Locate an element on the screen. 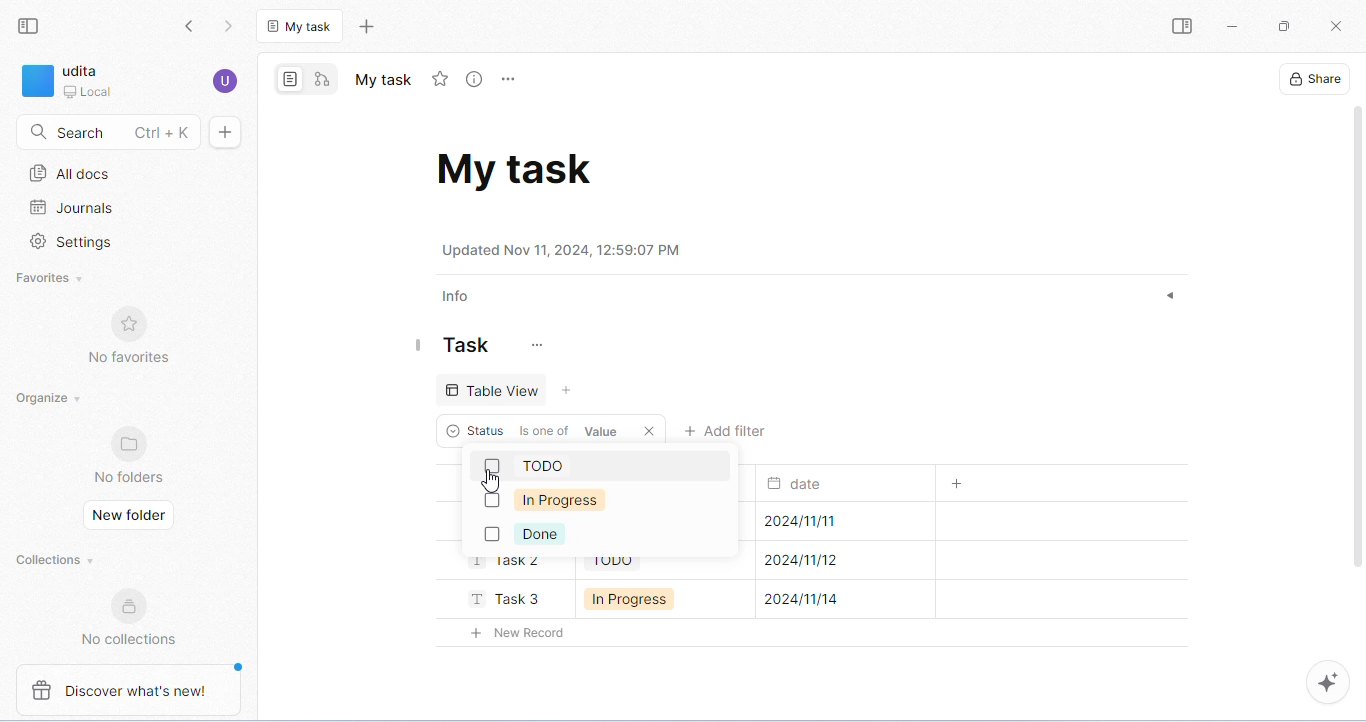  current tab is located at coordinates (302, 25).